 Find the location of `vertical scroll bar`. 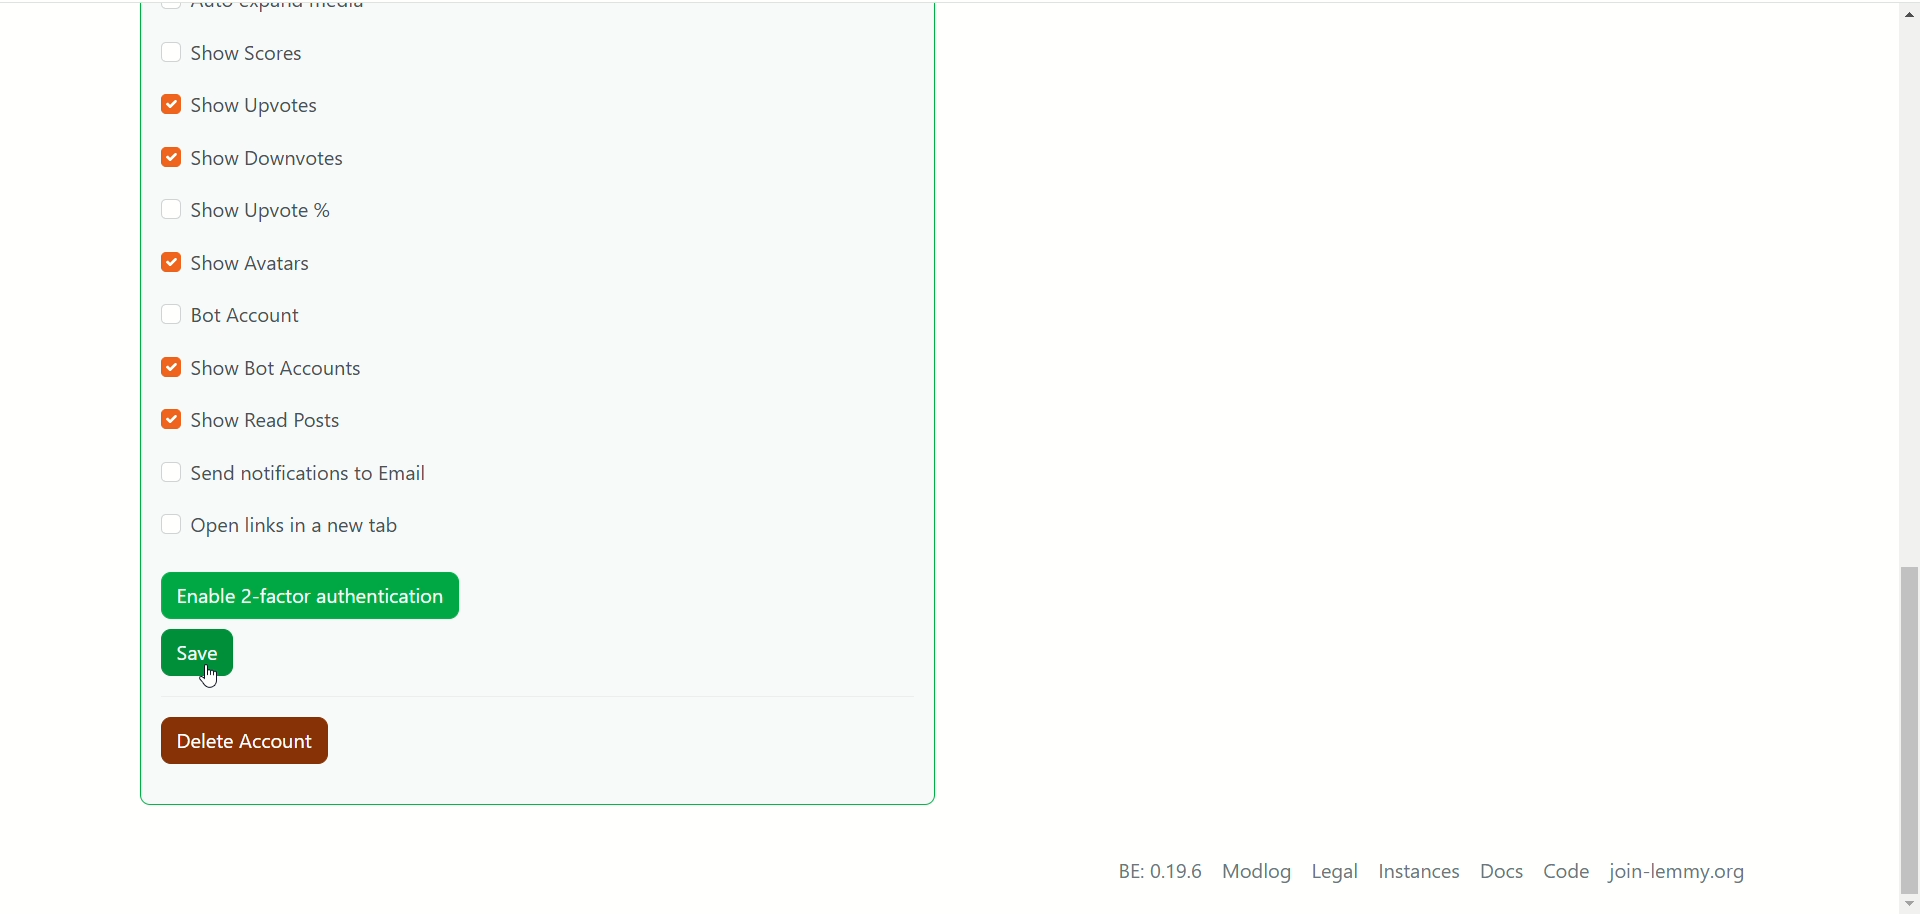

vertical scroll bar is located at coordinates (1908, 450).